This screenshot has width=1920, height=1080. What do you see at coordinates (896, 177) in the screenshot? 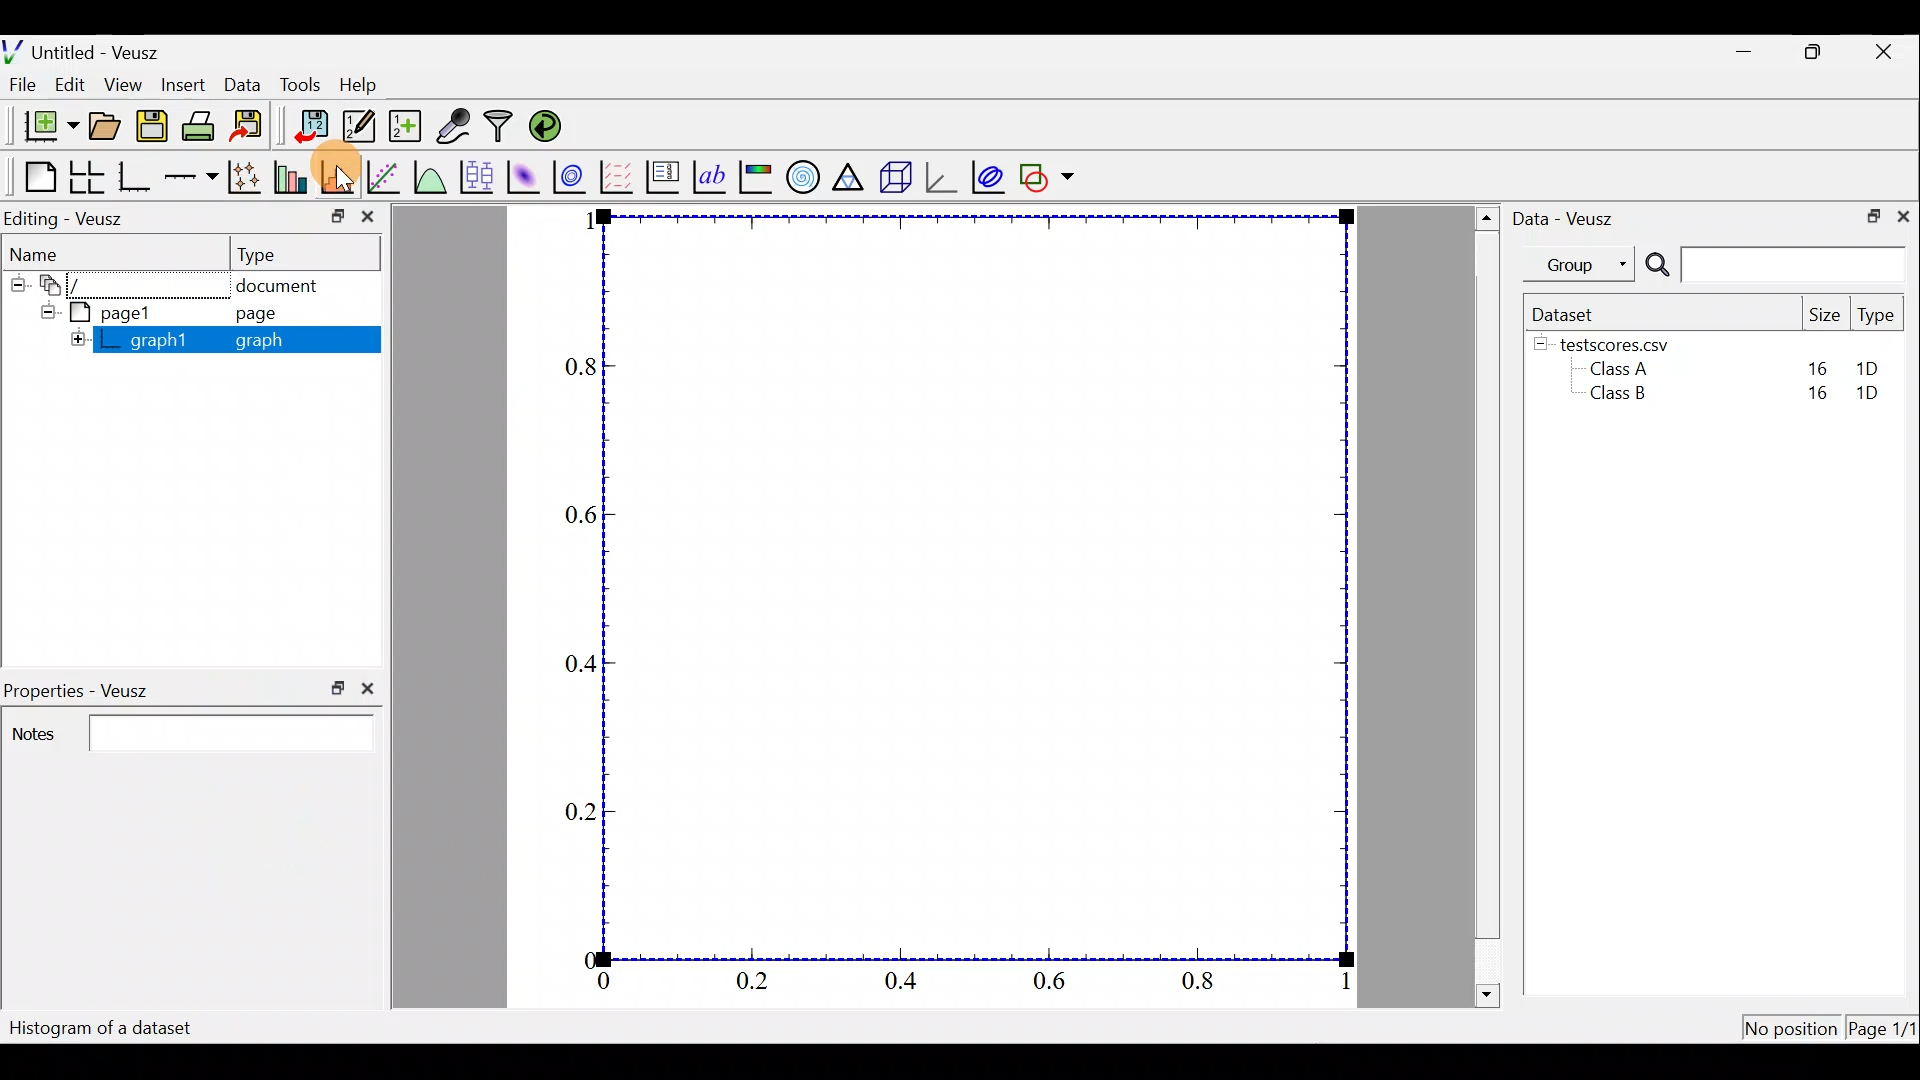
I see `3d scene` at bounding box center [896, 177].